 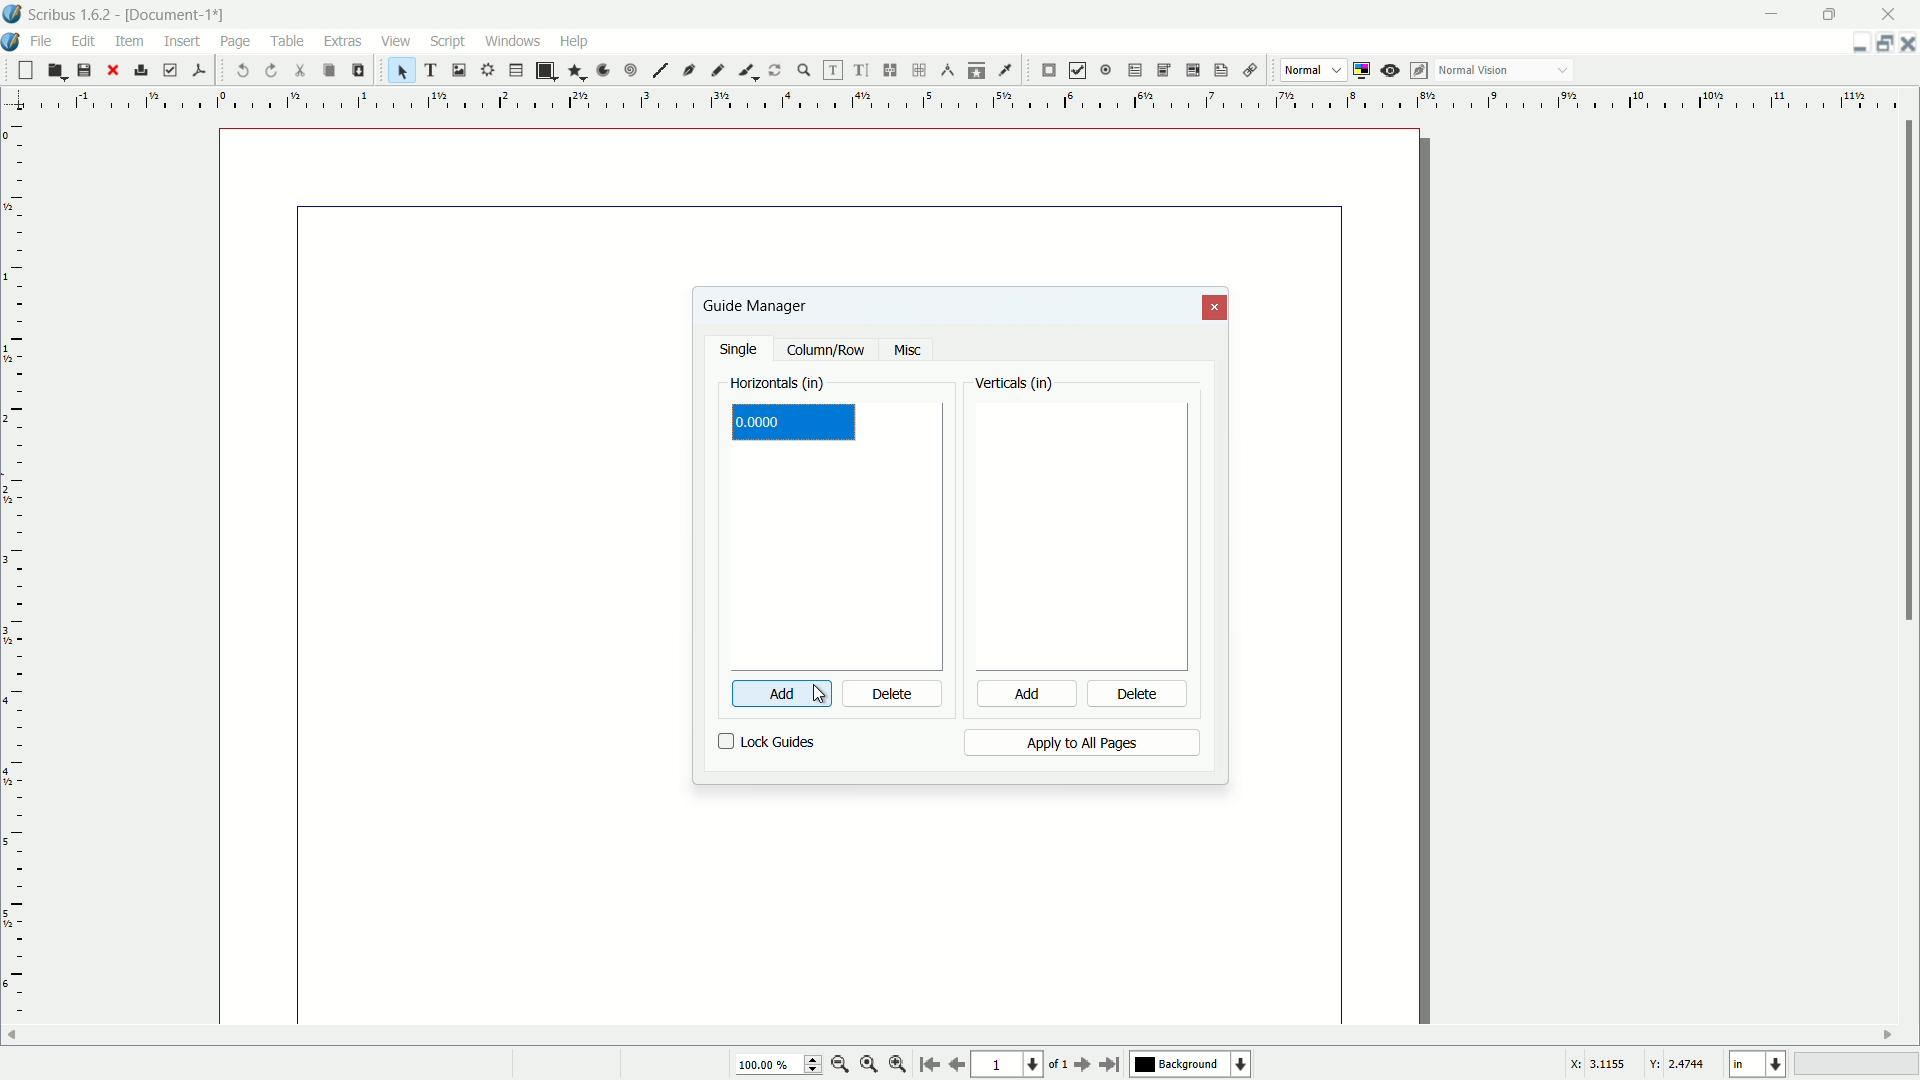 What do you see at coordinates (244, 71) in the screenshot?
I see `undo` at bounding box center [244, 71].